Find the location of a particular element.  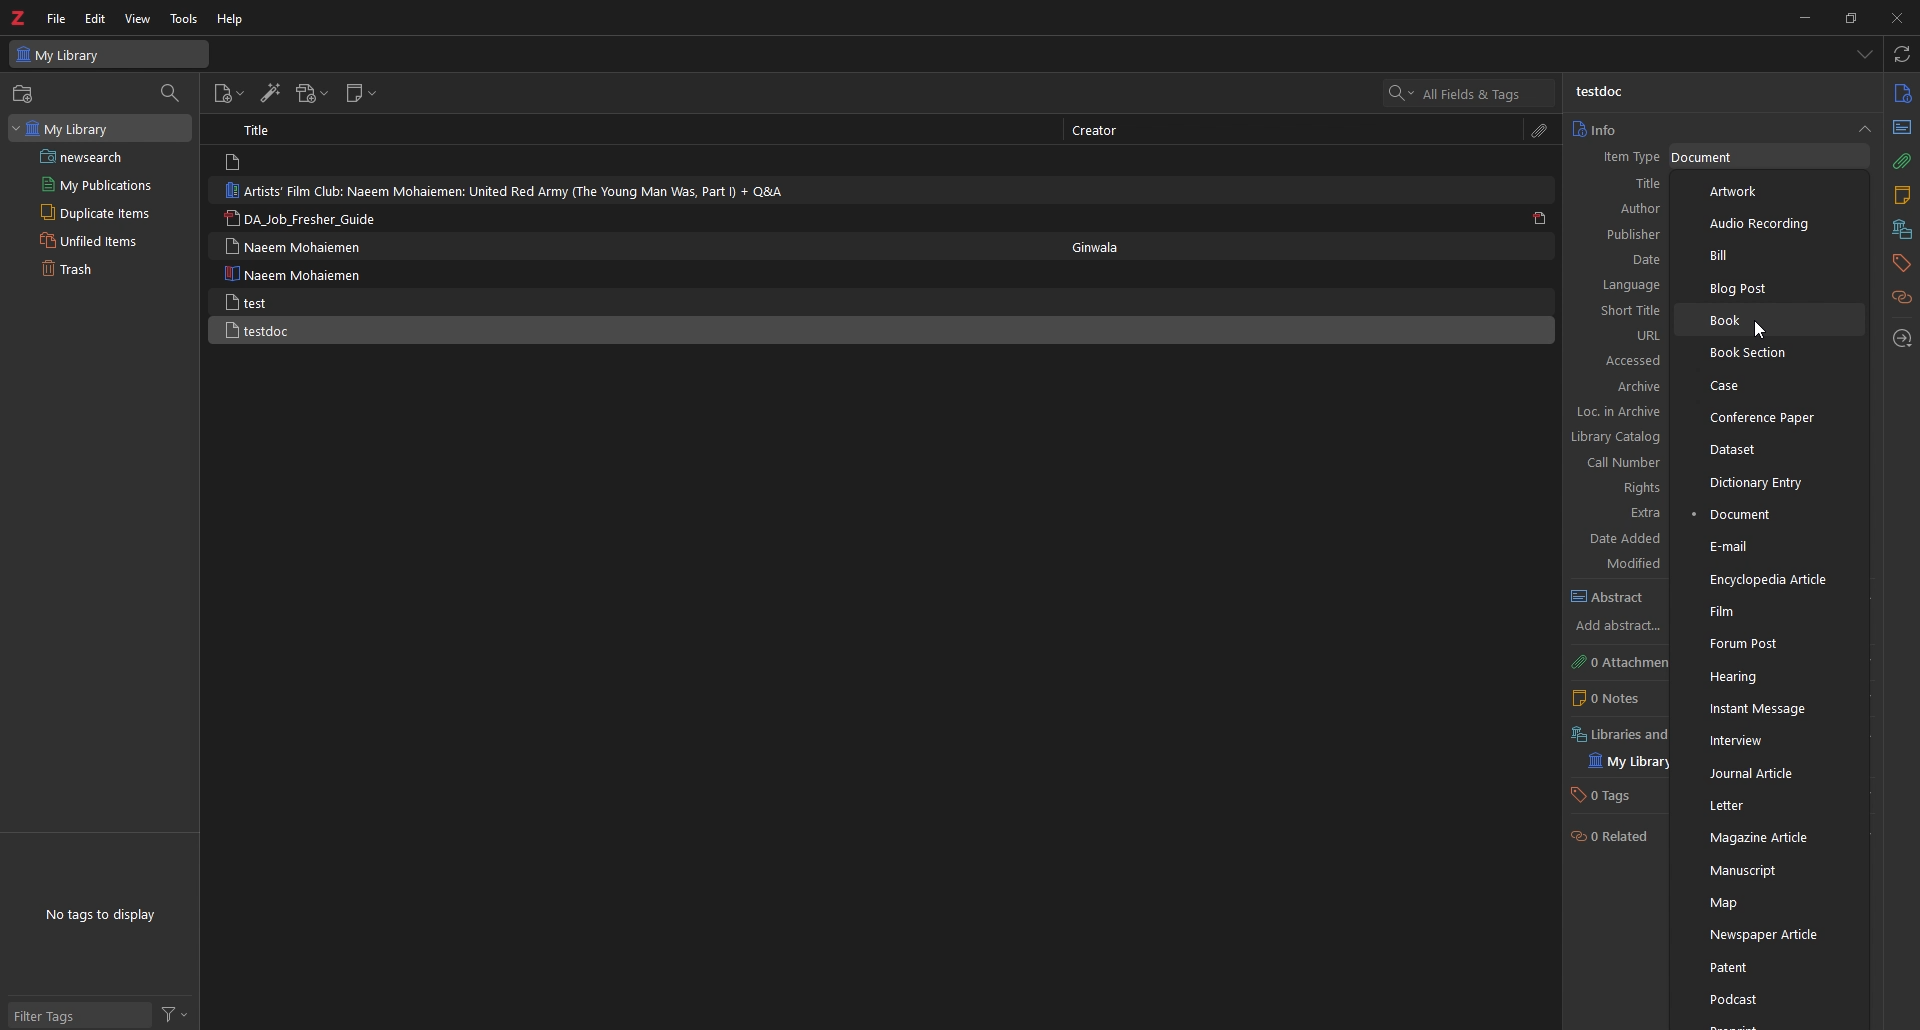

filter tags is located at coordinates (81, 1015).